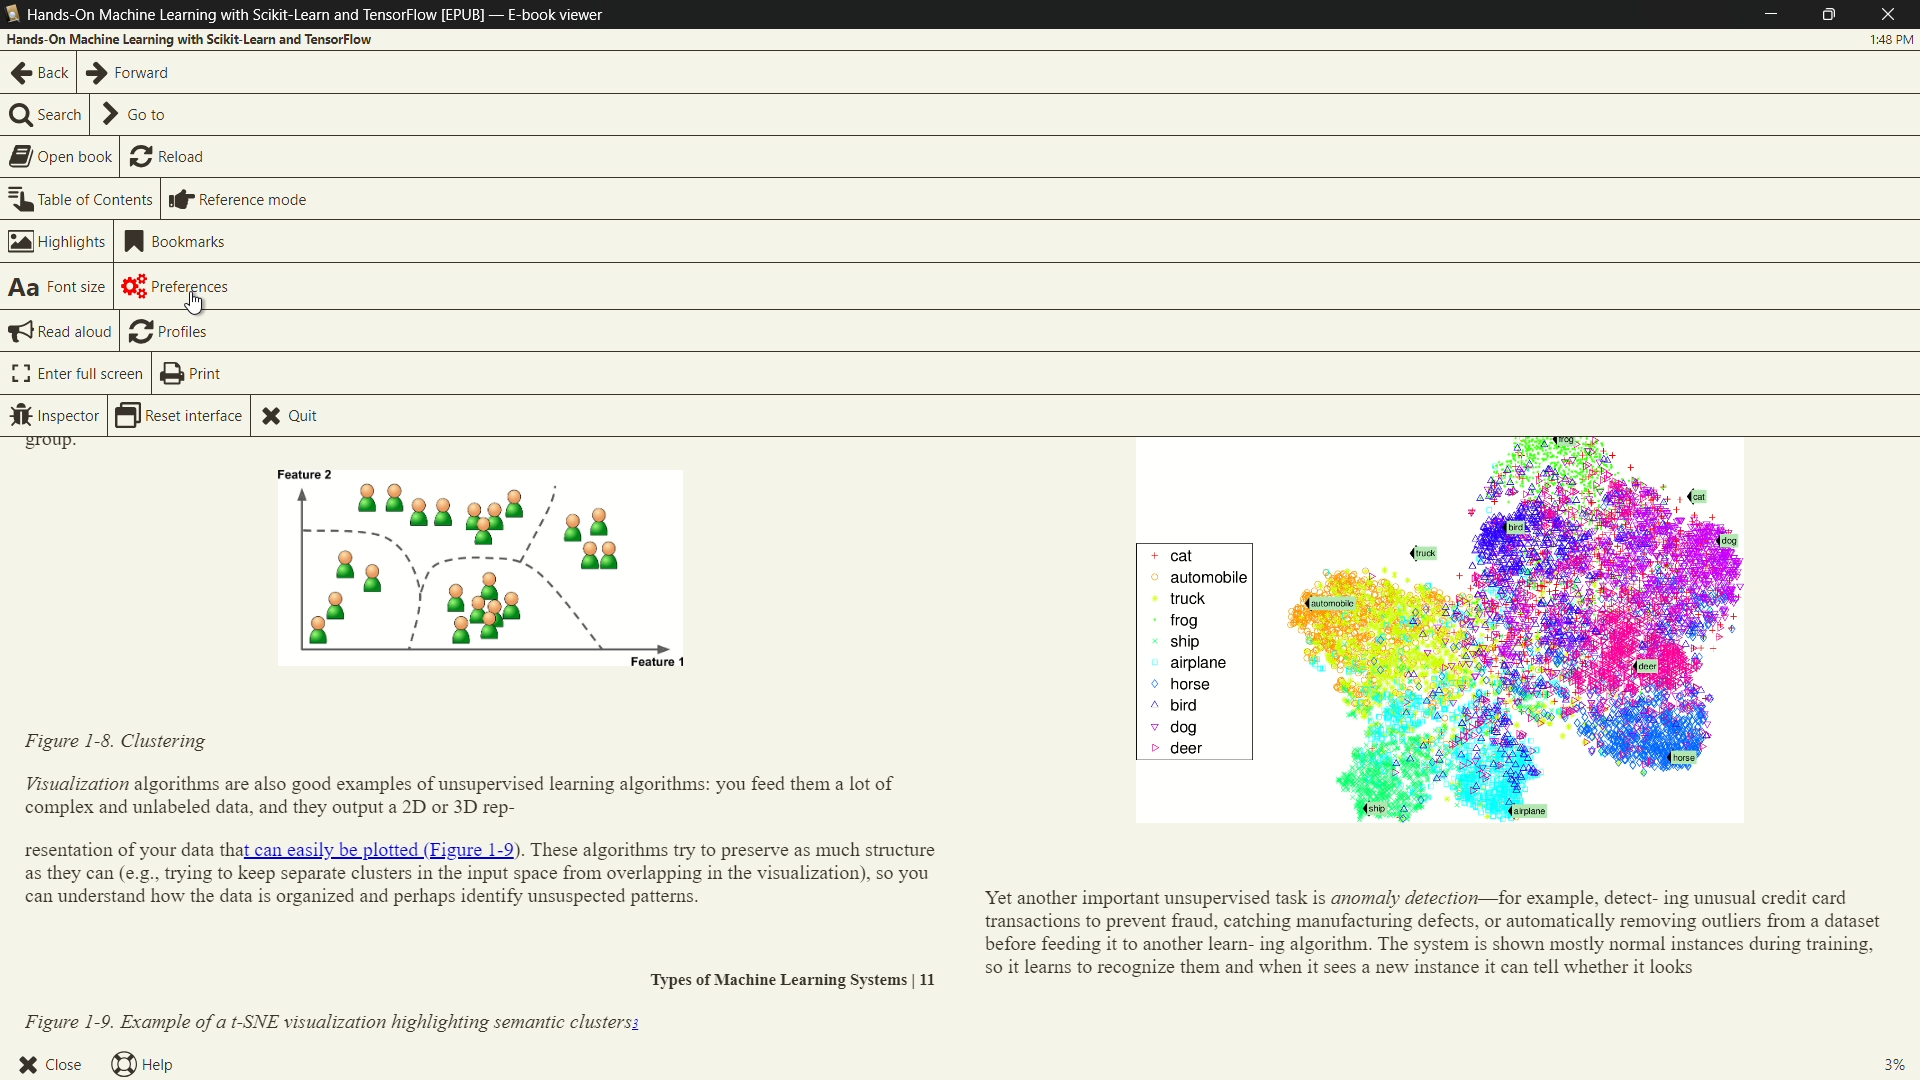 Image resolution: width=1920 pixels, height=1080 pixels. Describe the element at coordinates (136, 115) in the screenshot. I see `go to` at that location.